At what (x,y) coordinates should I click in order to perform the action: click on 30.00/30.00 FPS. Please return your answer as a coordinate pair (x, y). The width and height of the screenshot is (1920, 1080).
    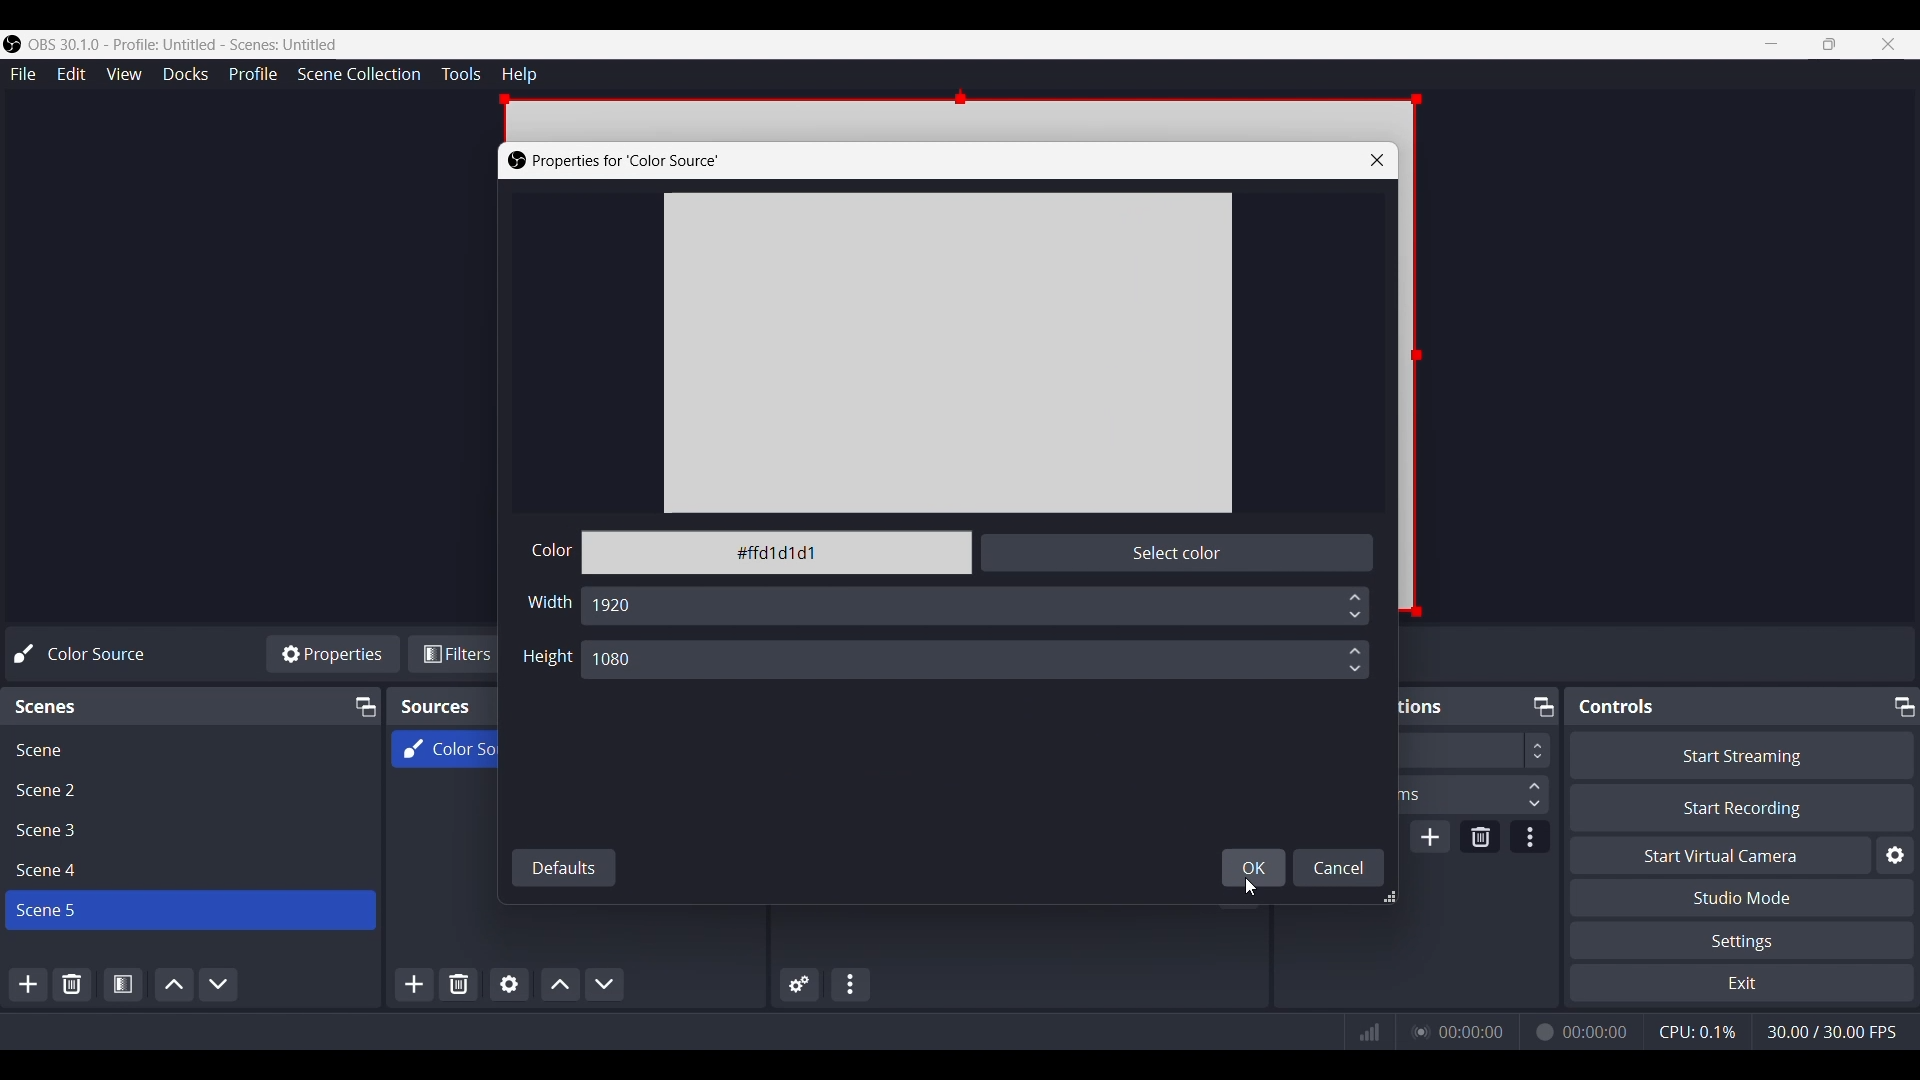
    Looking at the image, I should click on (1831, 1031).